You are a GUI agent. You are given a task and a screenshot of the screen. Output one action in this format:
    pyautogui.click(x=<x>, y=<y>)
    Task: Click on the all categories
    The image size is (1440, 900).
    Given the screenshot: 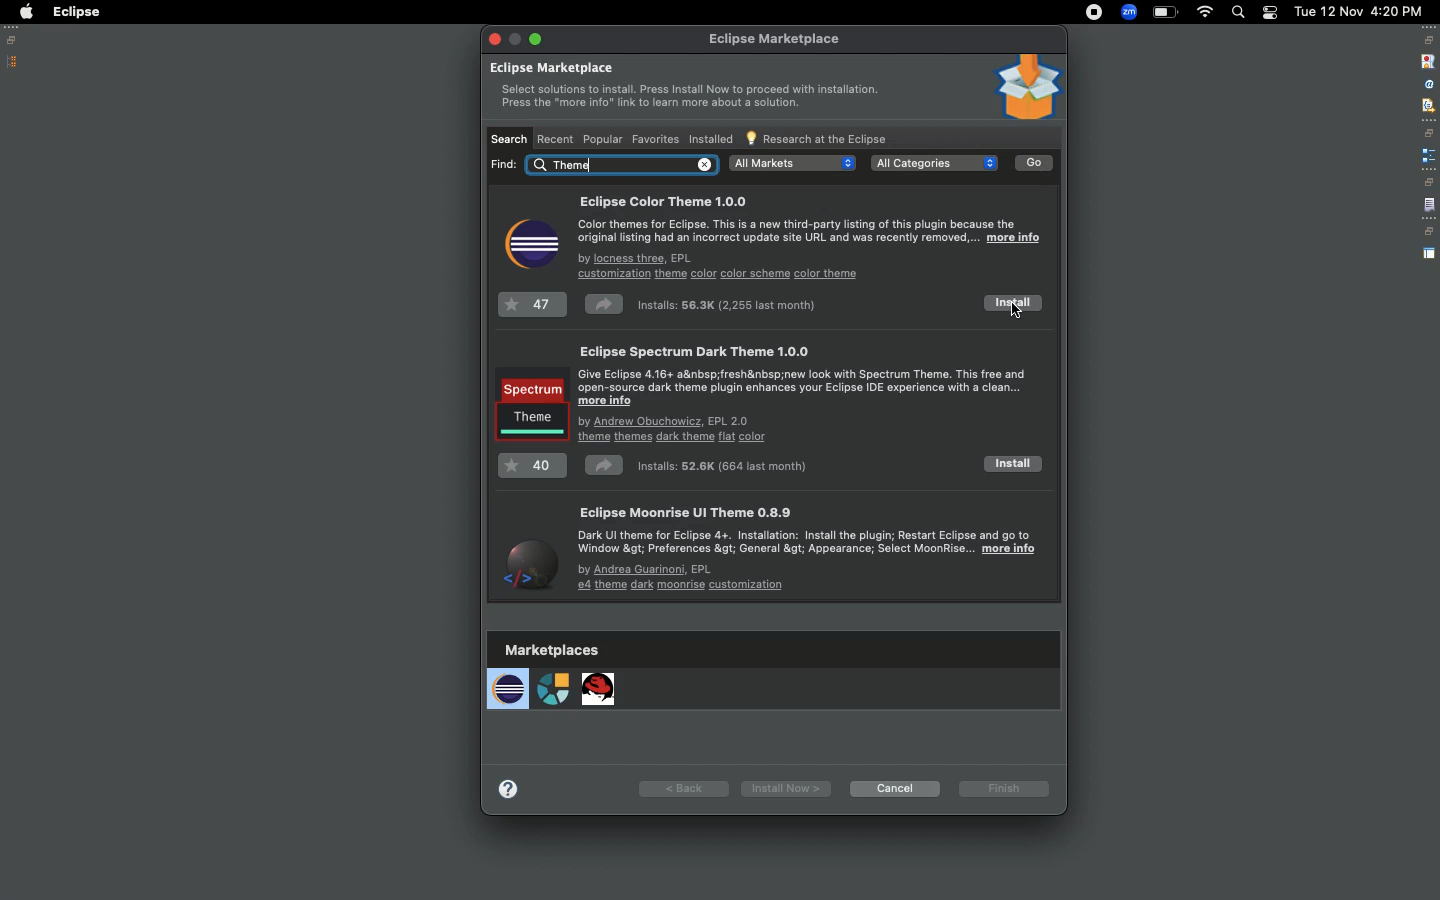 What is the action you would take?
    pyautogui.click(x=934, y=163)
    